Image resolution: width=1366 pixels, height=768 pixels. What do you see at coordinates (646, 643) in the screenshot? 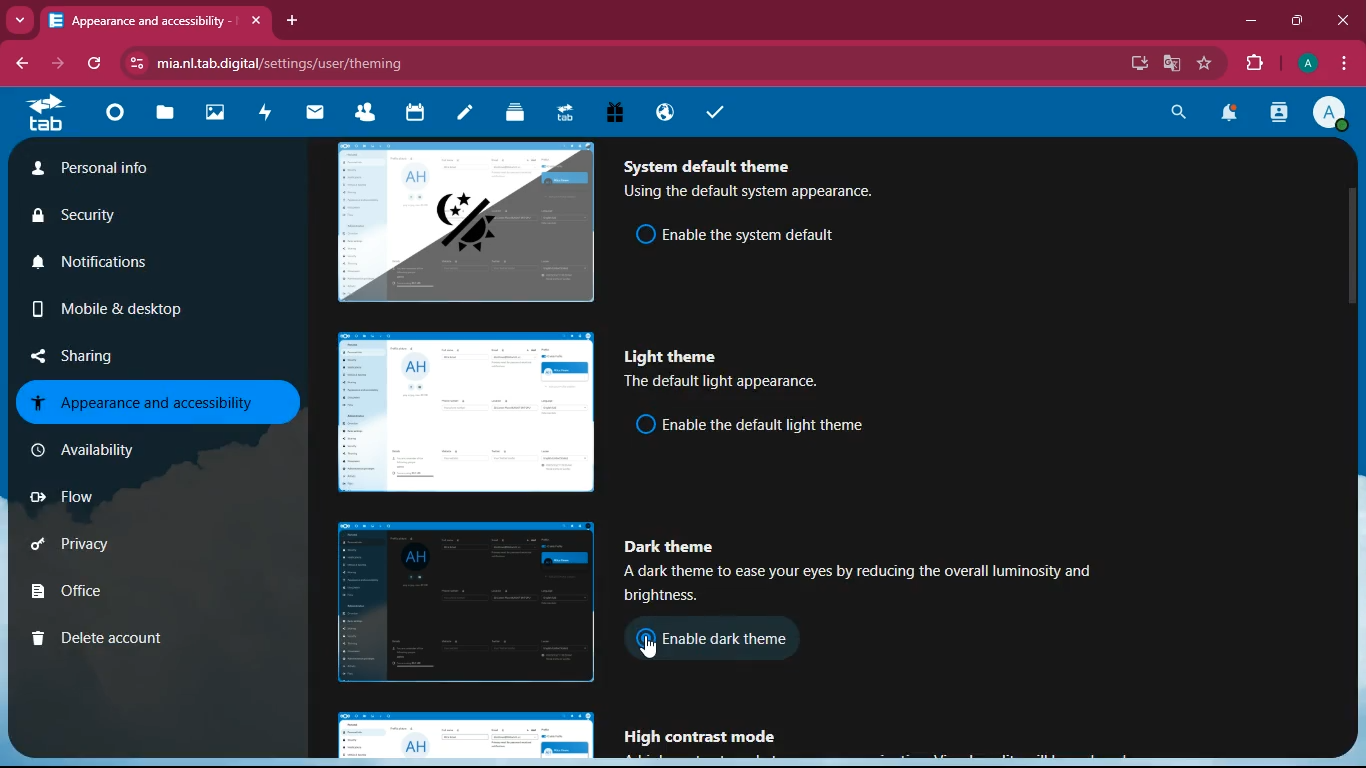
I see `on` at bounding box center [646, 643].